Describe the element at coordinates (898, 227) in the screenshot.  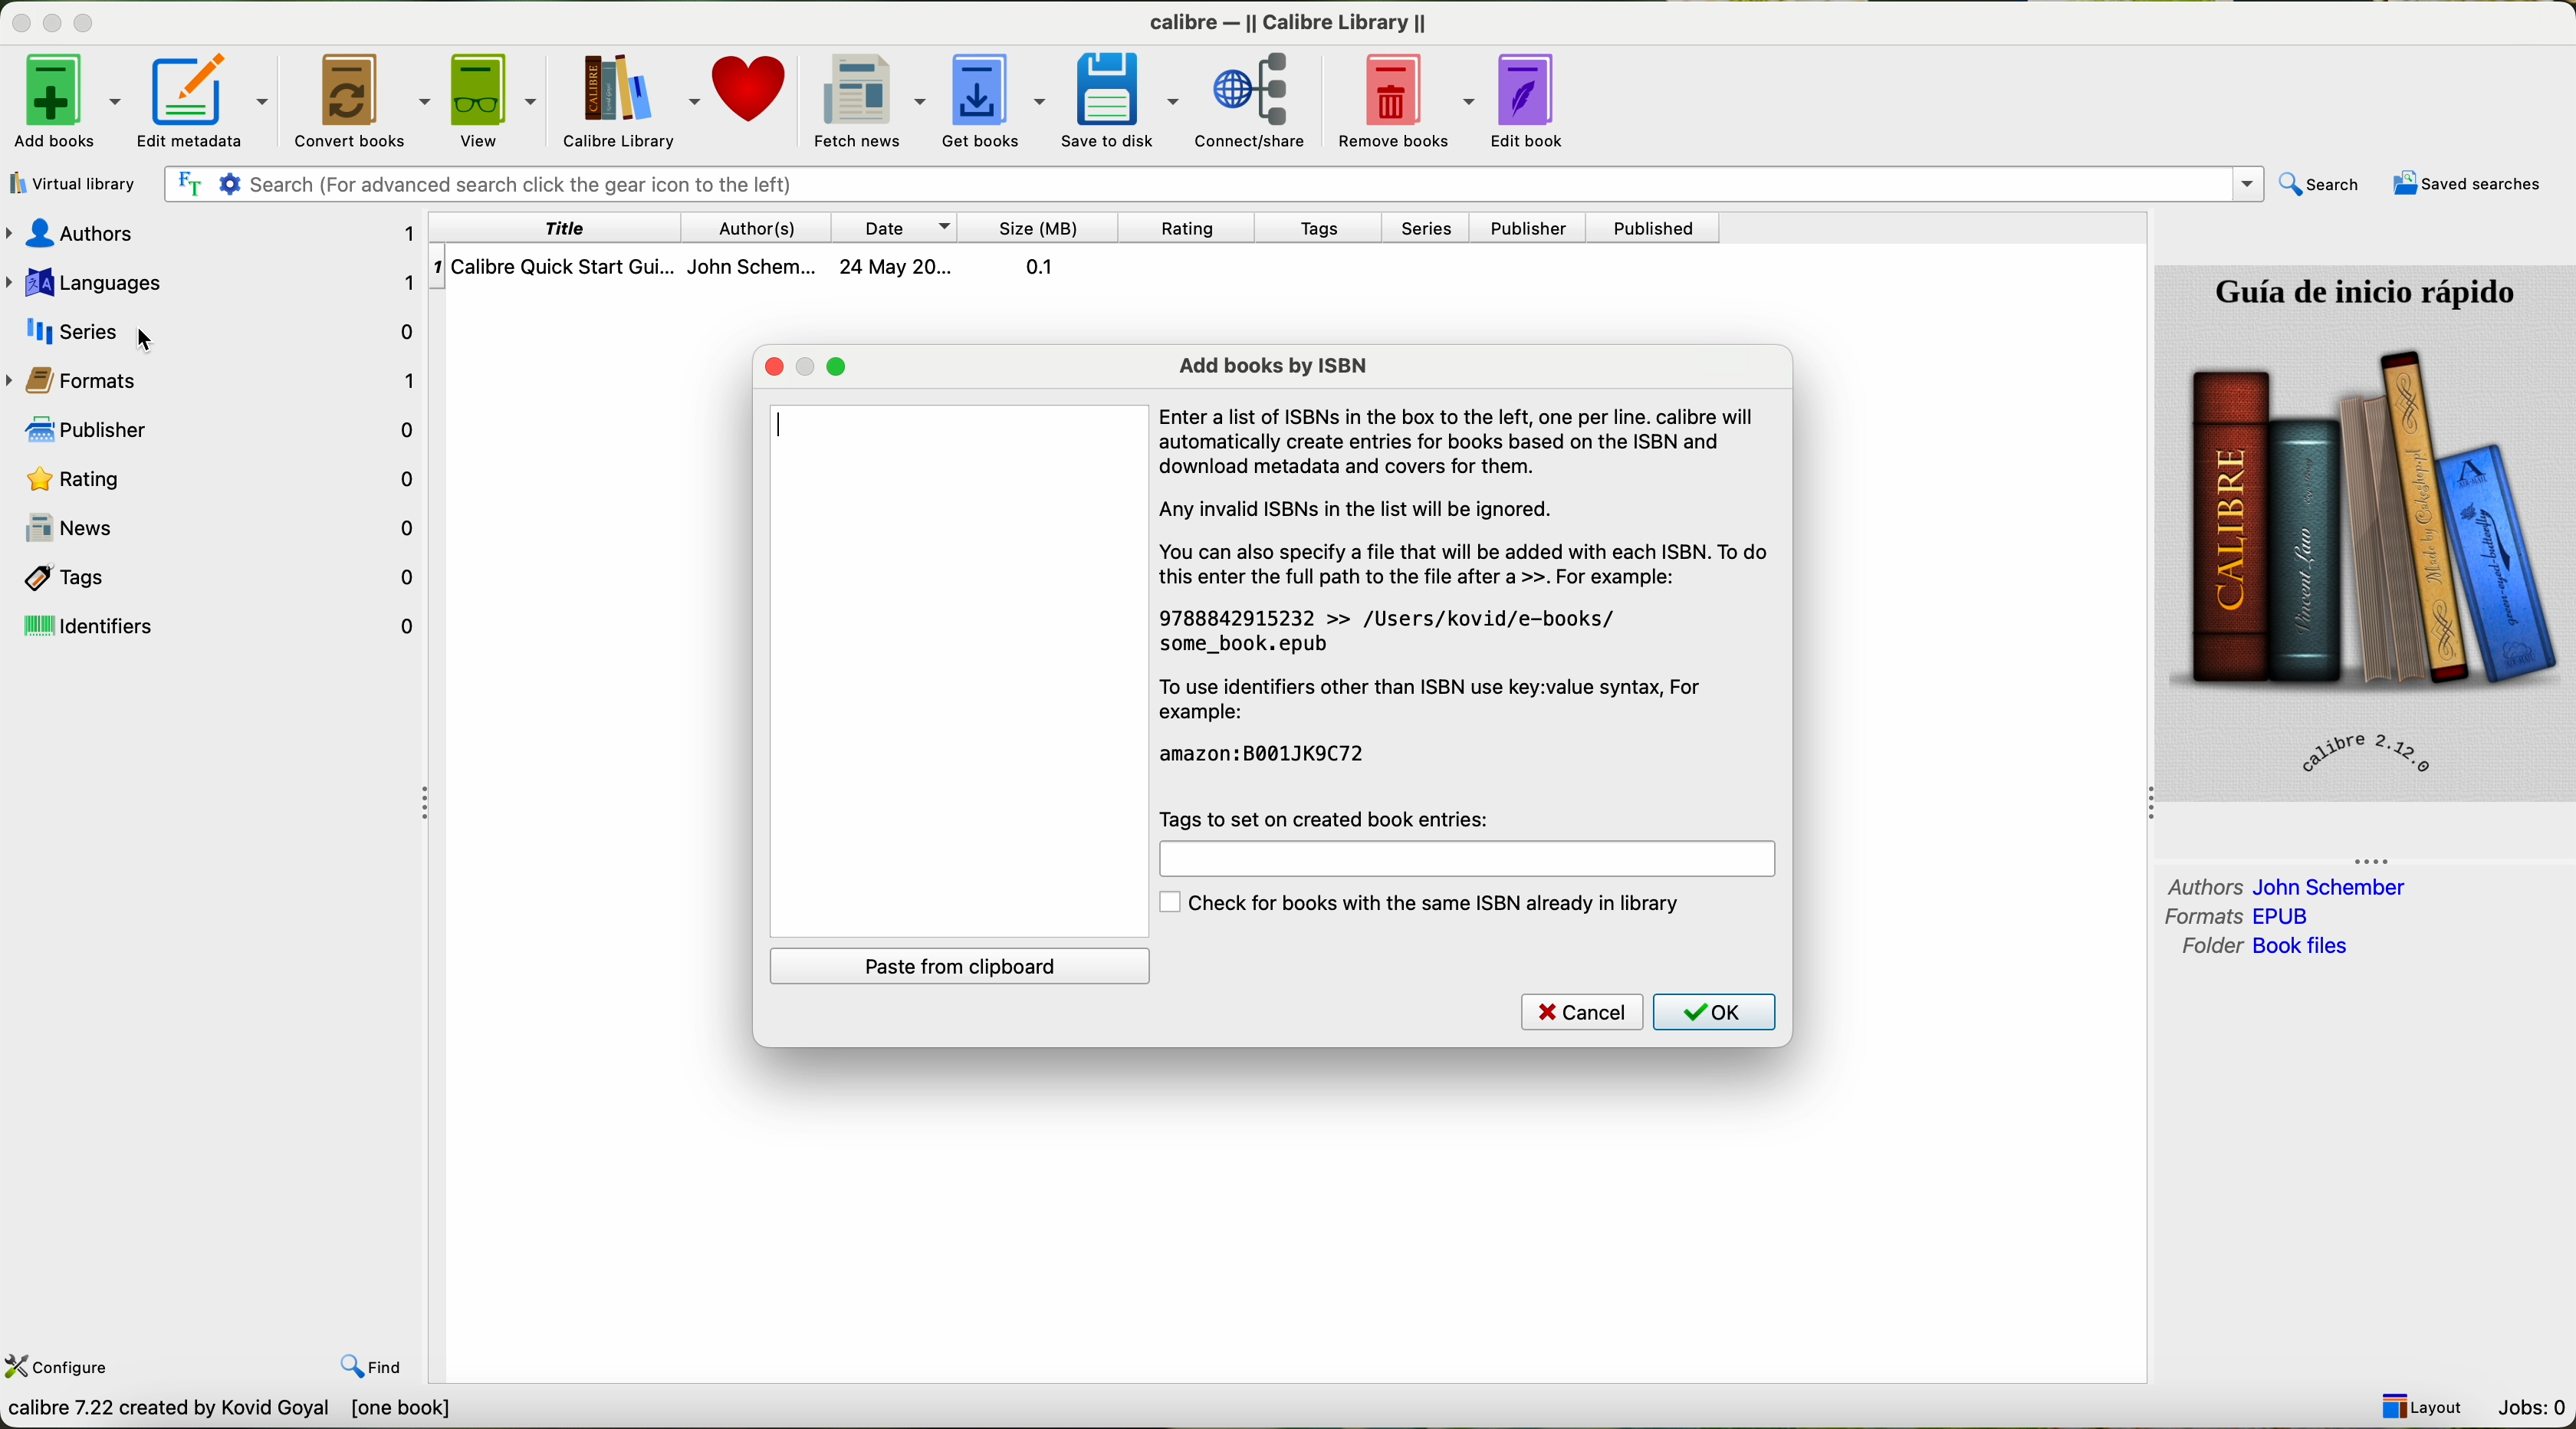
I see `date` at that location.